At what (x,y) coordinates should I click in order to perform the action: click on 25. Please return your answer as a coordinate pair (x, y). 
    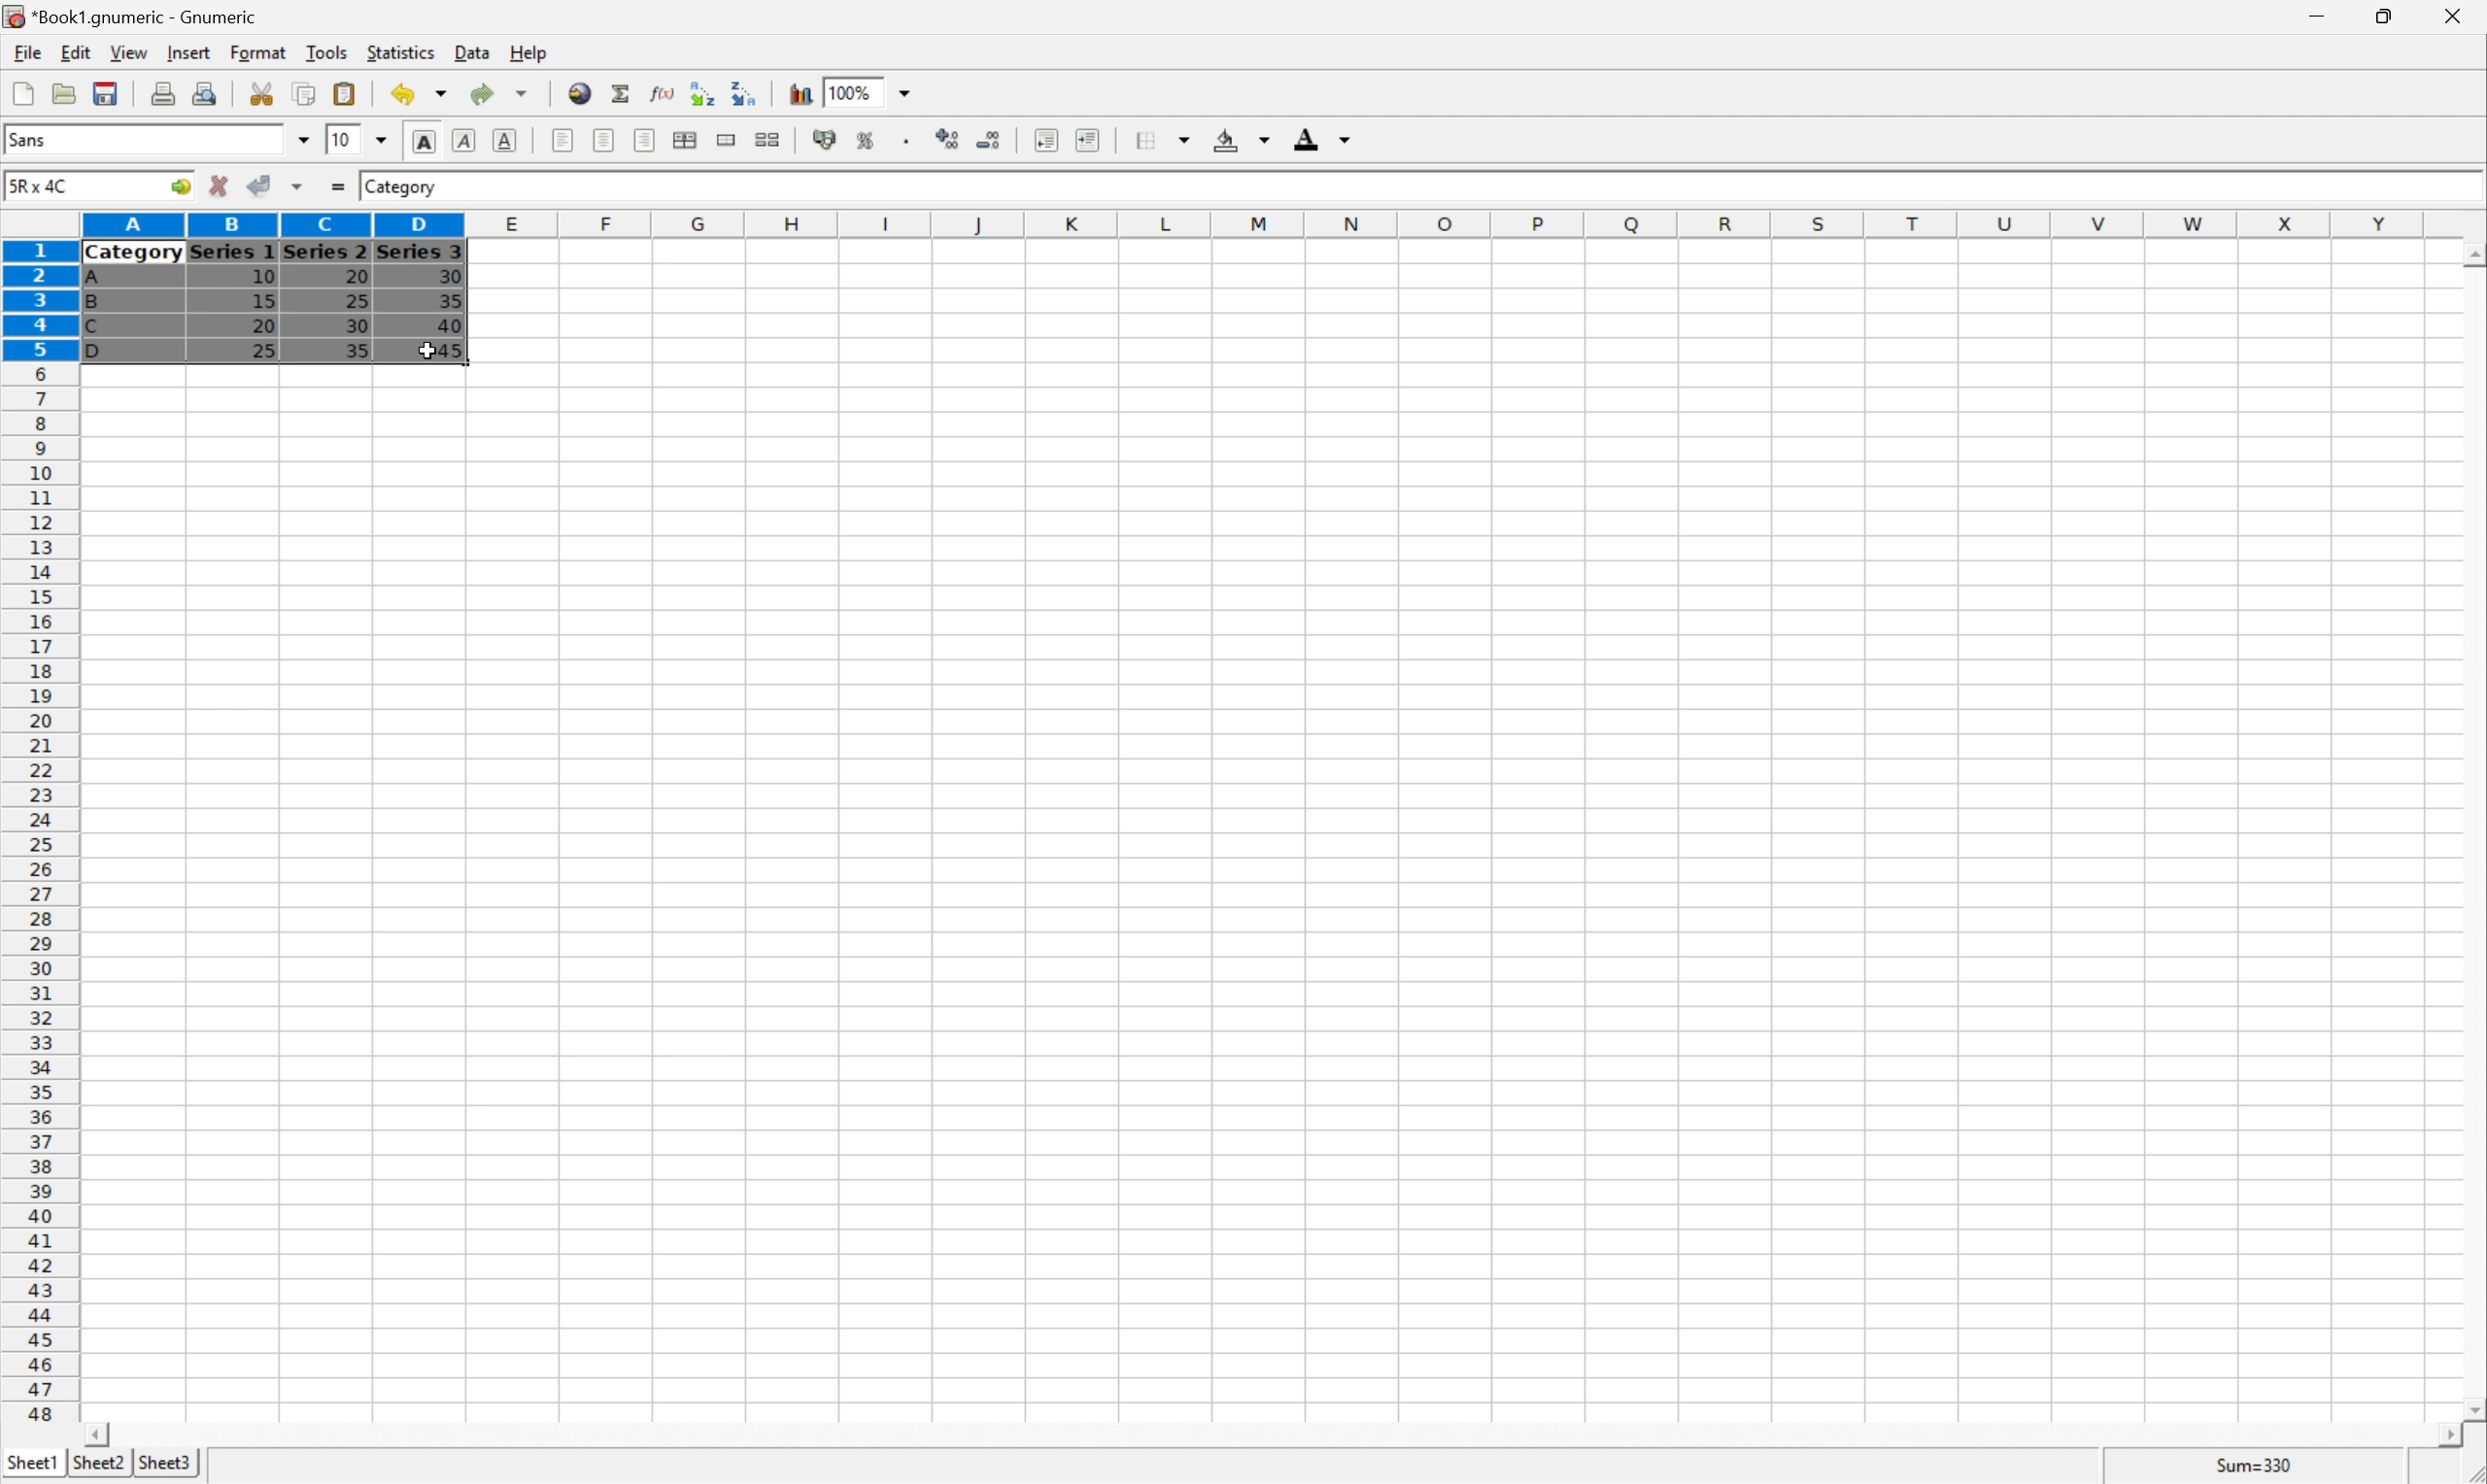
    Looking at the image, I should click on (358, 301).